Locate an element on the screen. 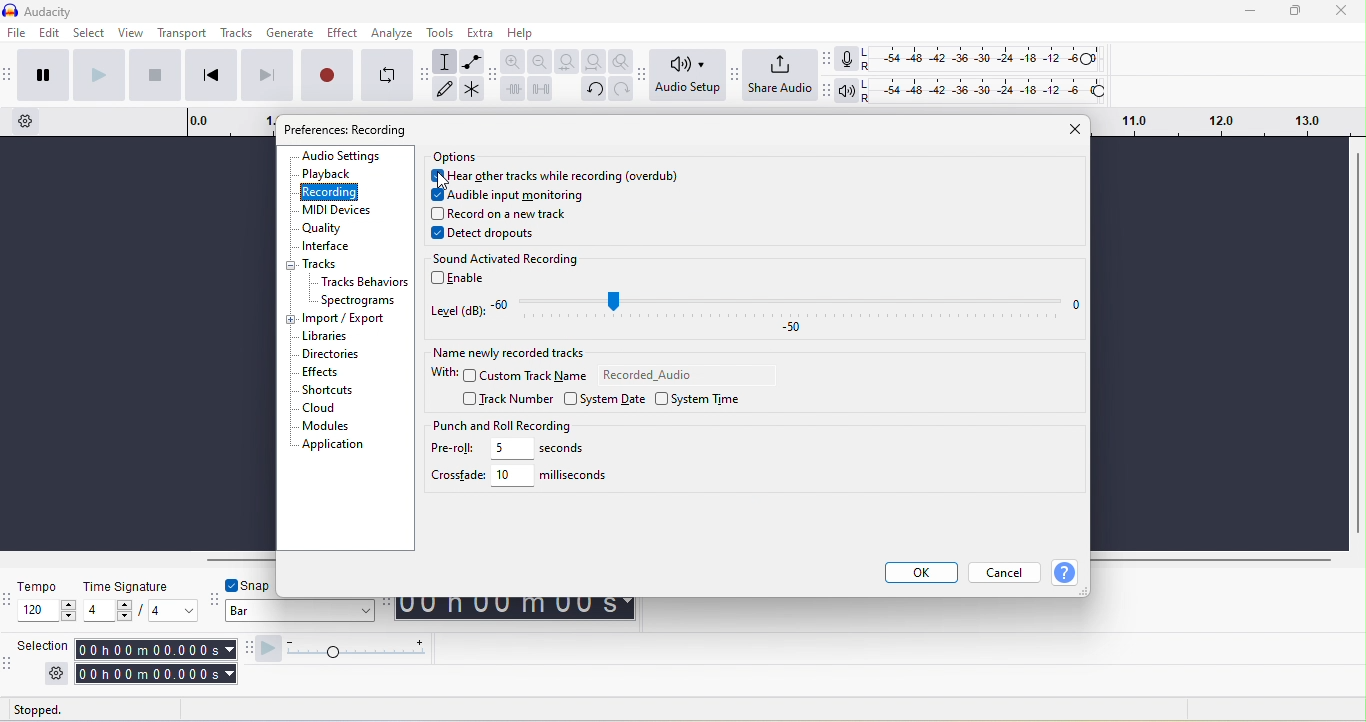 The image size is (1366, 722). skip to end is located at coordinates (267, 75).